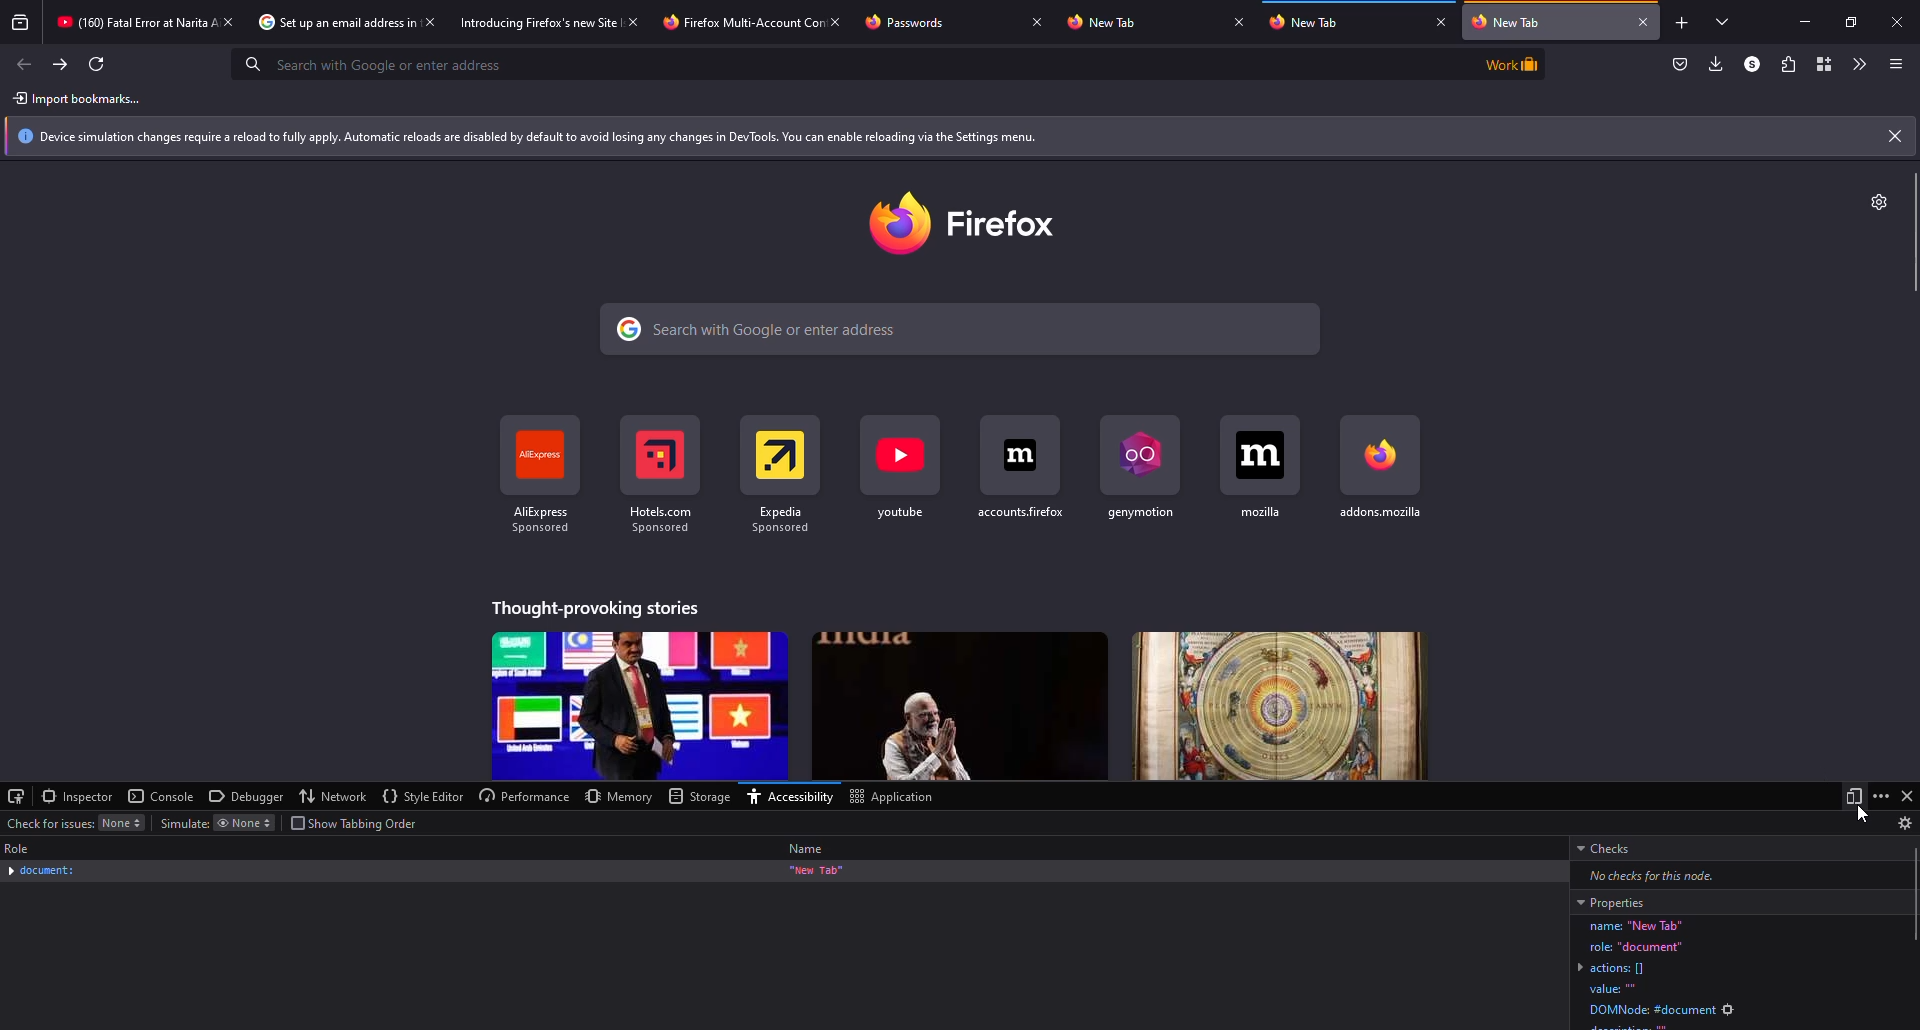 Image resolution: width=1920 pixels, height=1030 pixels. Describe the element at coordinates (1742, 973) in the screenshot. I see `code` at that location.